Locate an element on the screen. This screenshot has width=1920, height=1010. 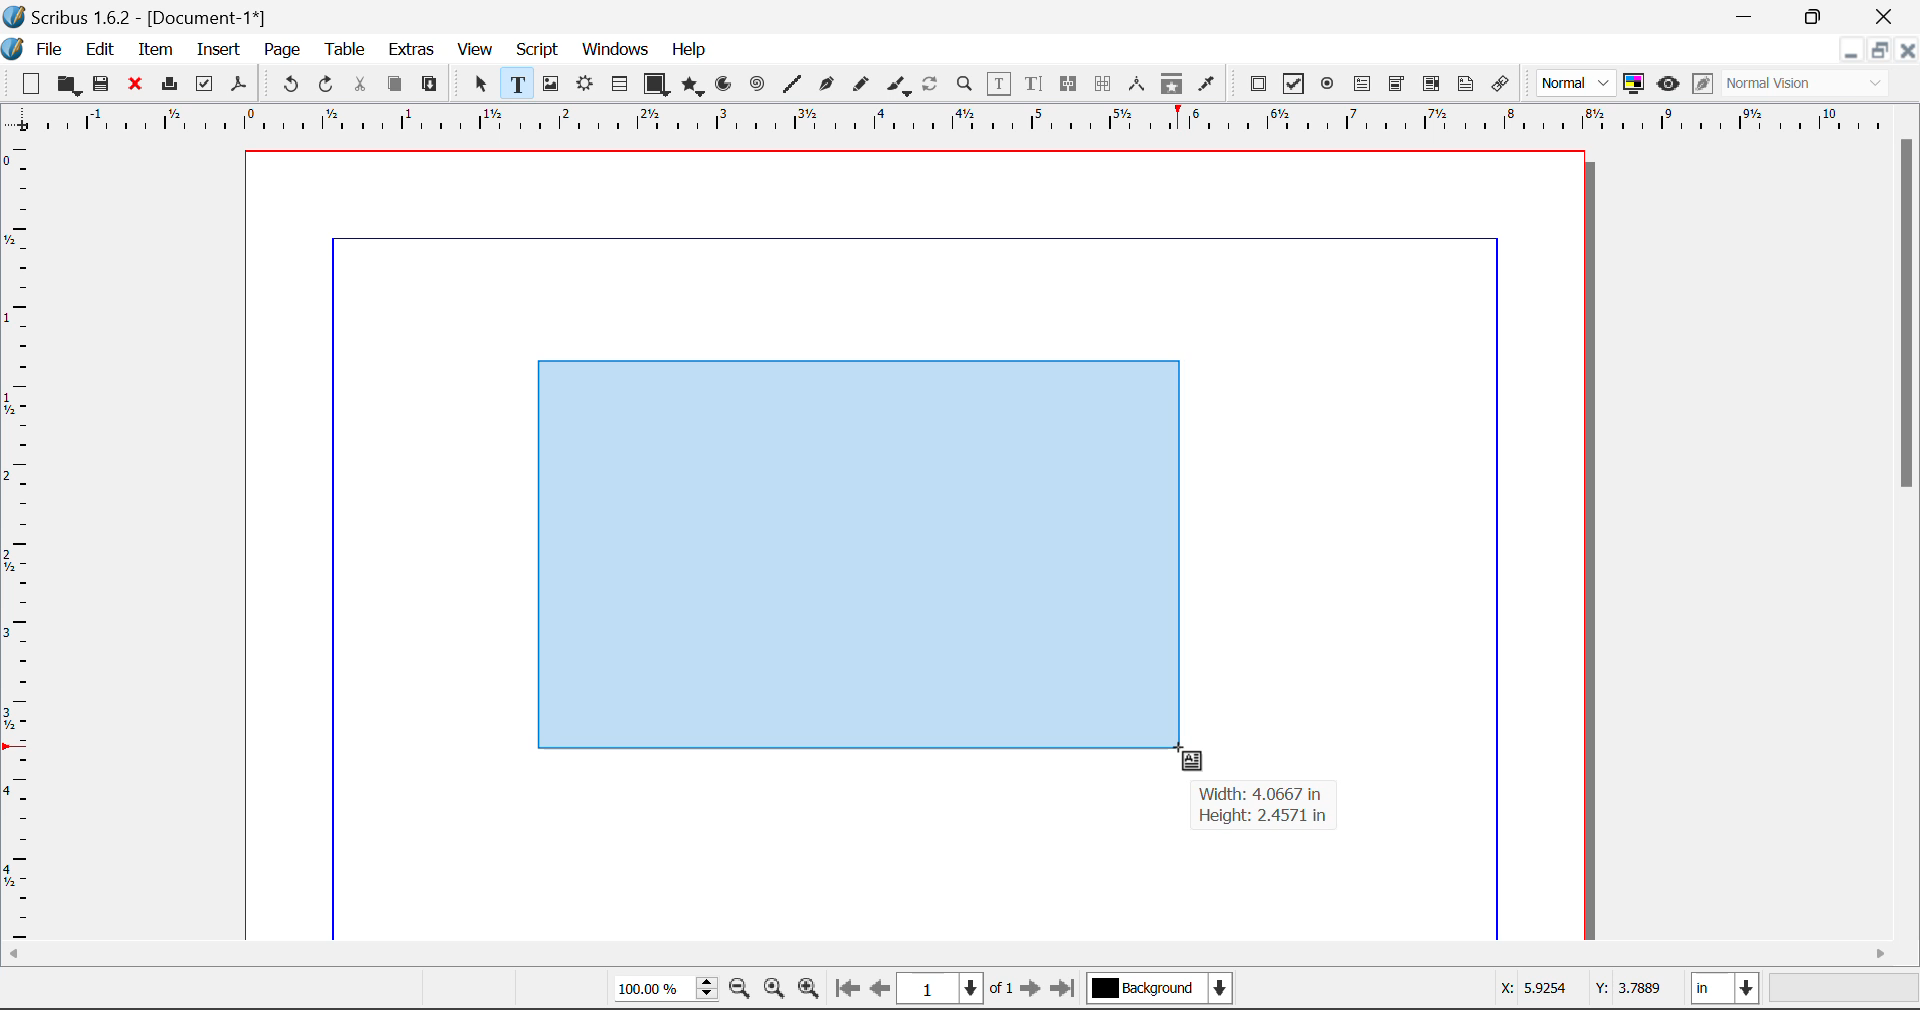
Extras is located at coordinates (413, 50).